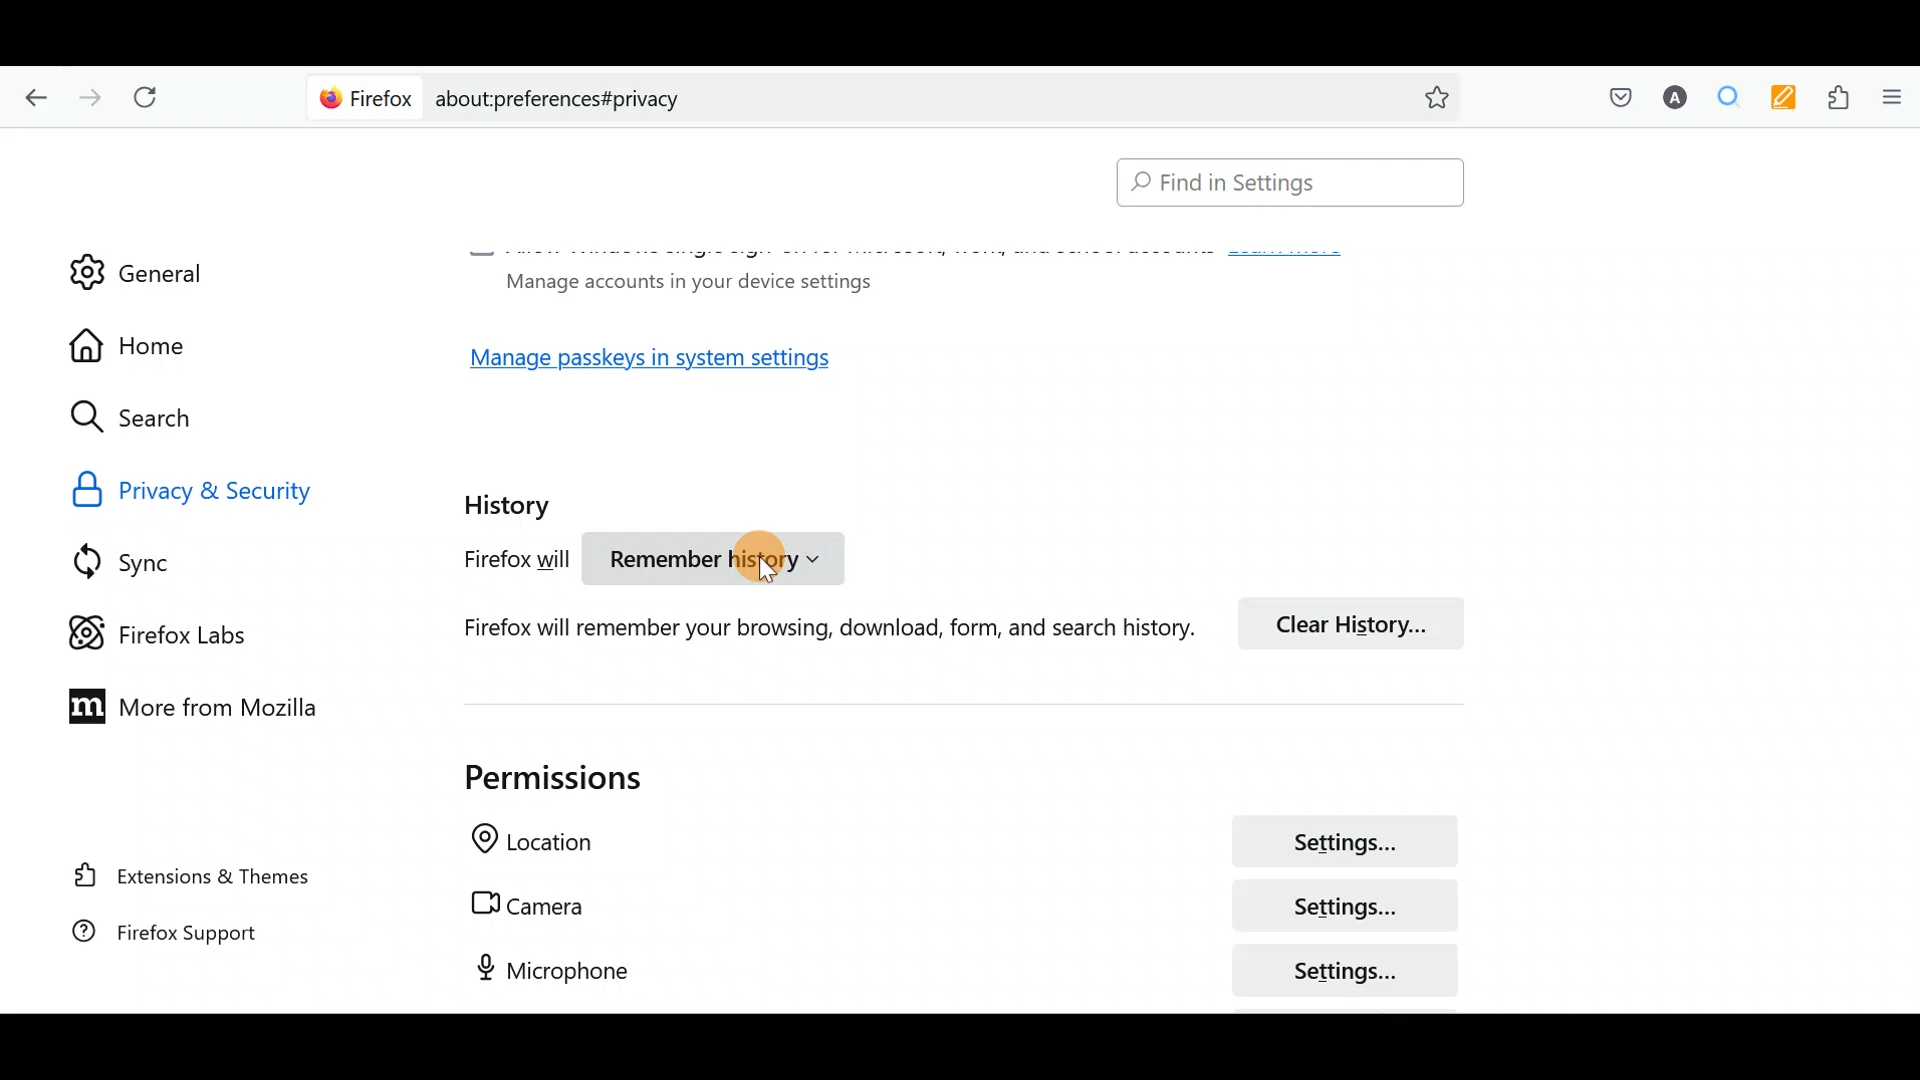  What do you see at coordinates (190, 942) in the screenshot?
I see `Firefox support` at bounding box center [190, 942].